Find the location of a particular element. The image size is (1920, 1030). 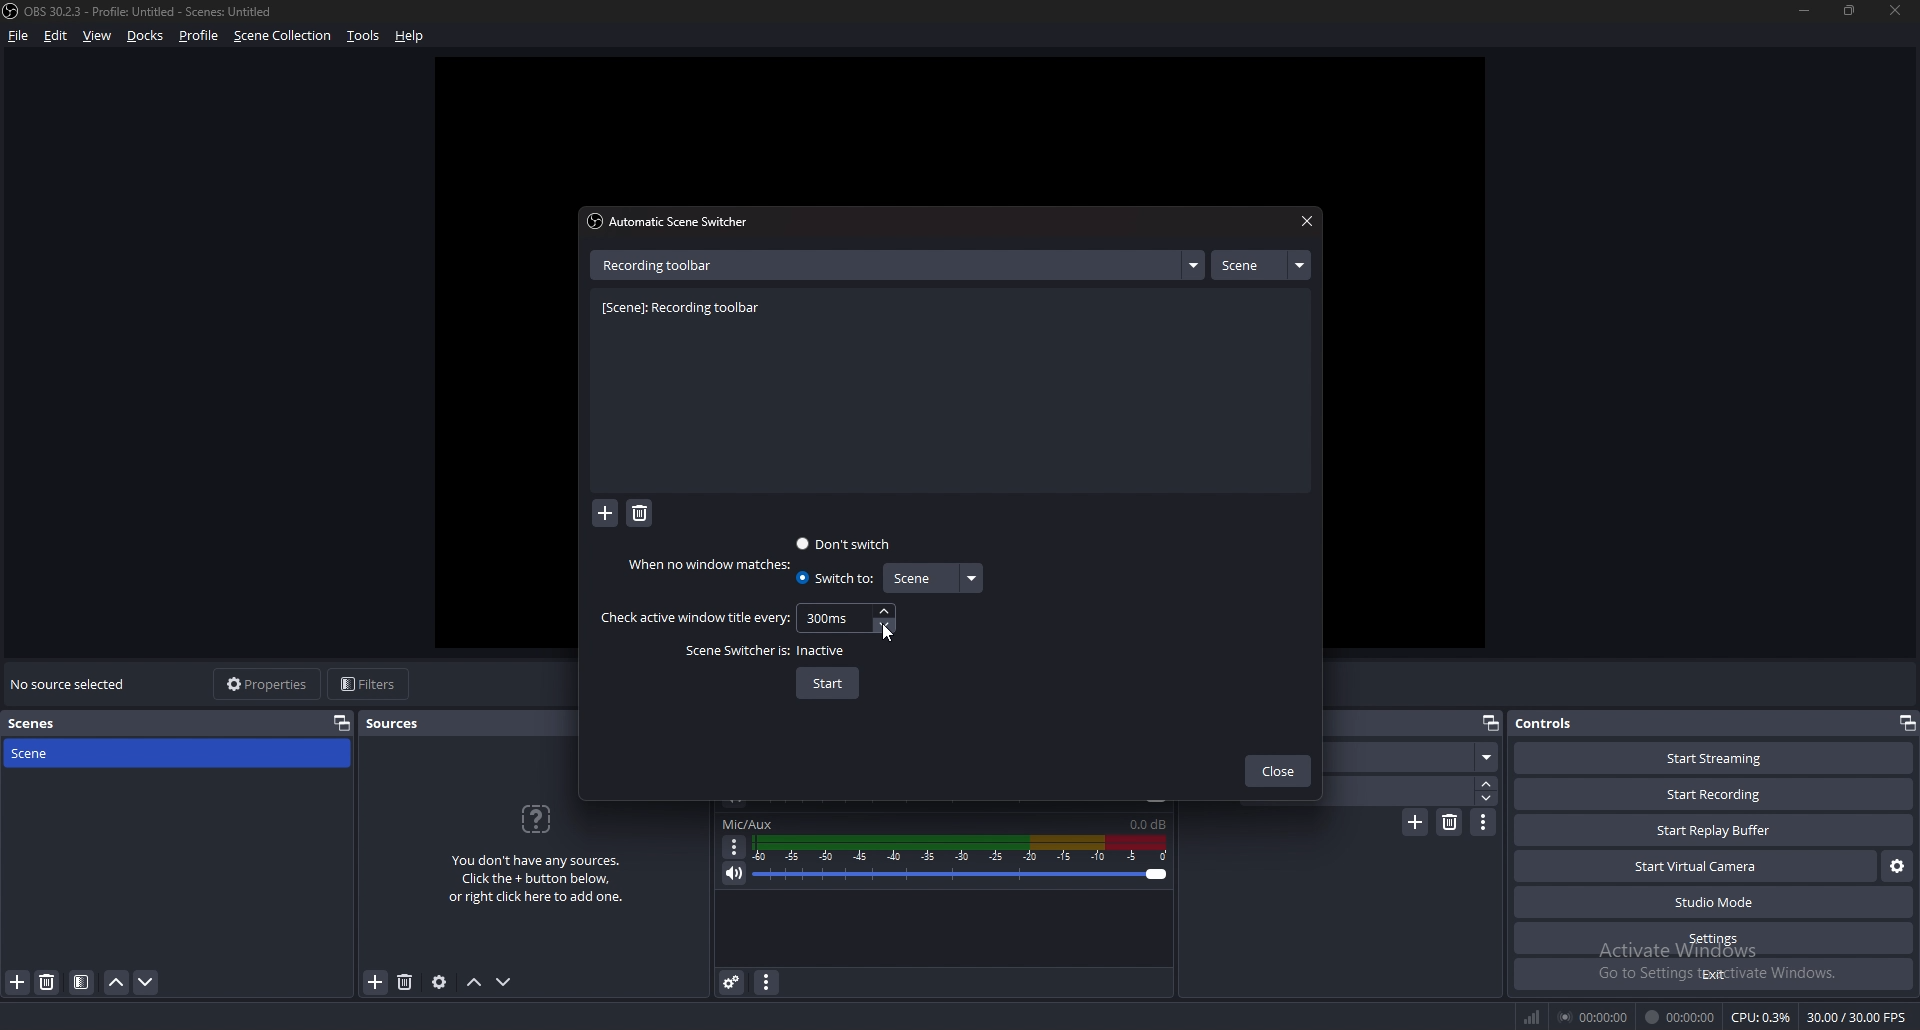

remove is located at coordinates (640, 514).